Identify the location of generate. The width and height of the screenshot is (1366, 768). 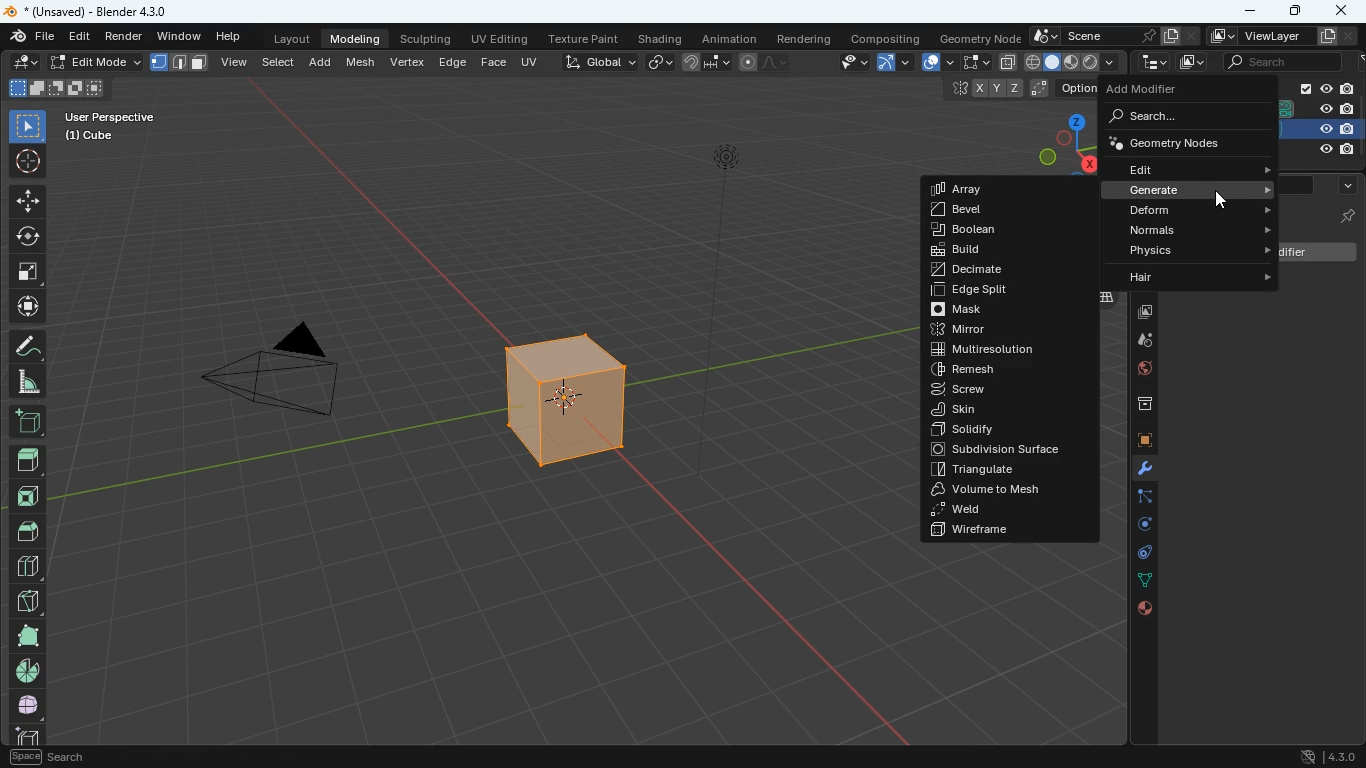
(1182, 189).